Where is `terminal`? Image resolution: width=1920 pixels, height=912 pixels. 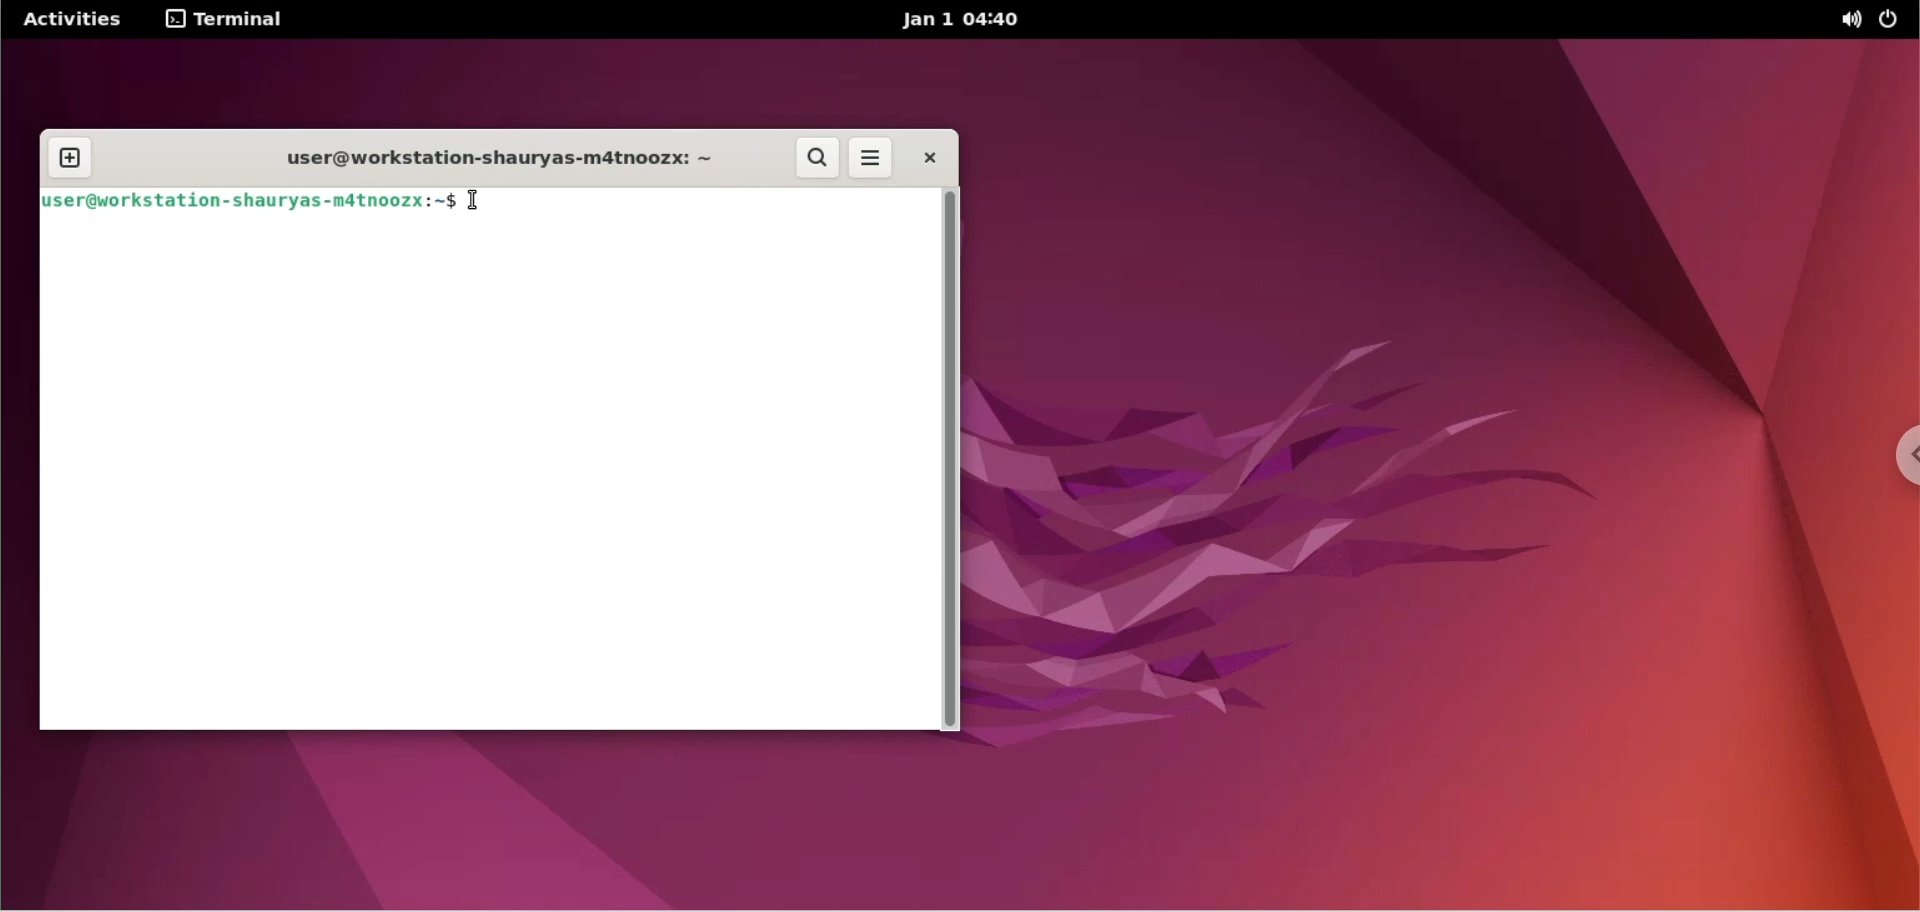 terminal is located at coordinates (223, 21).